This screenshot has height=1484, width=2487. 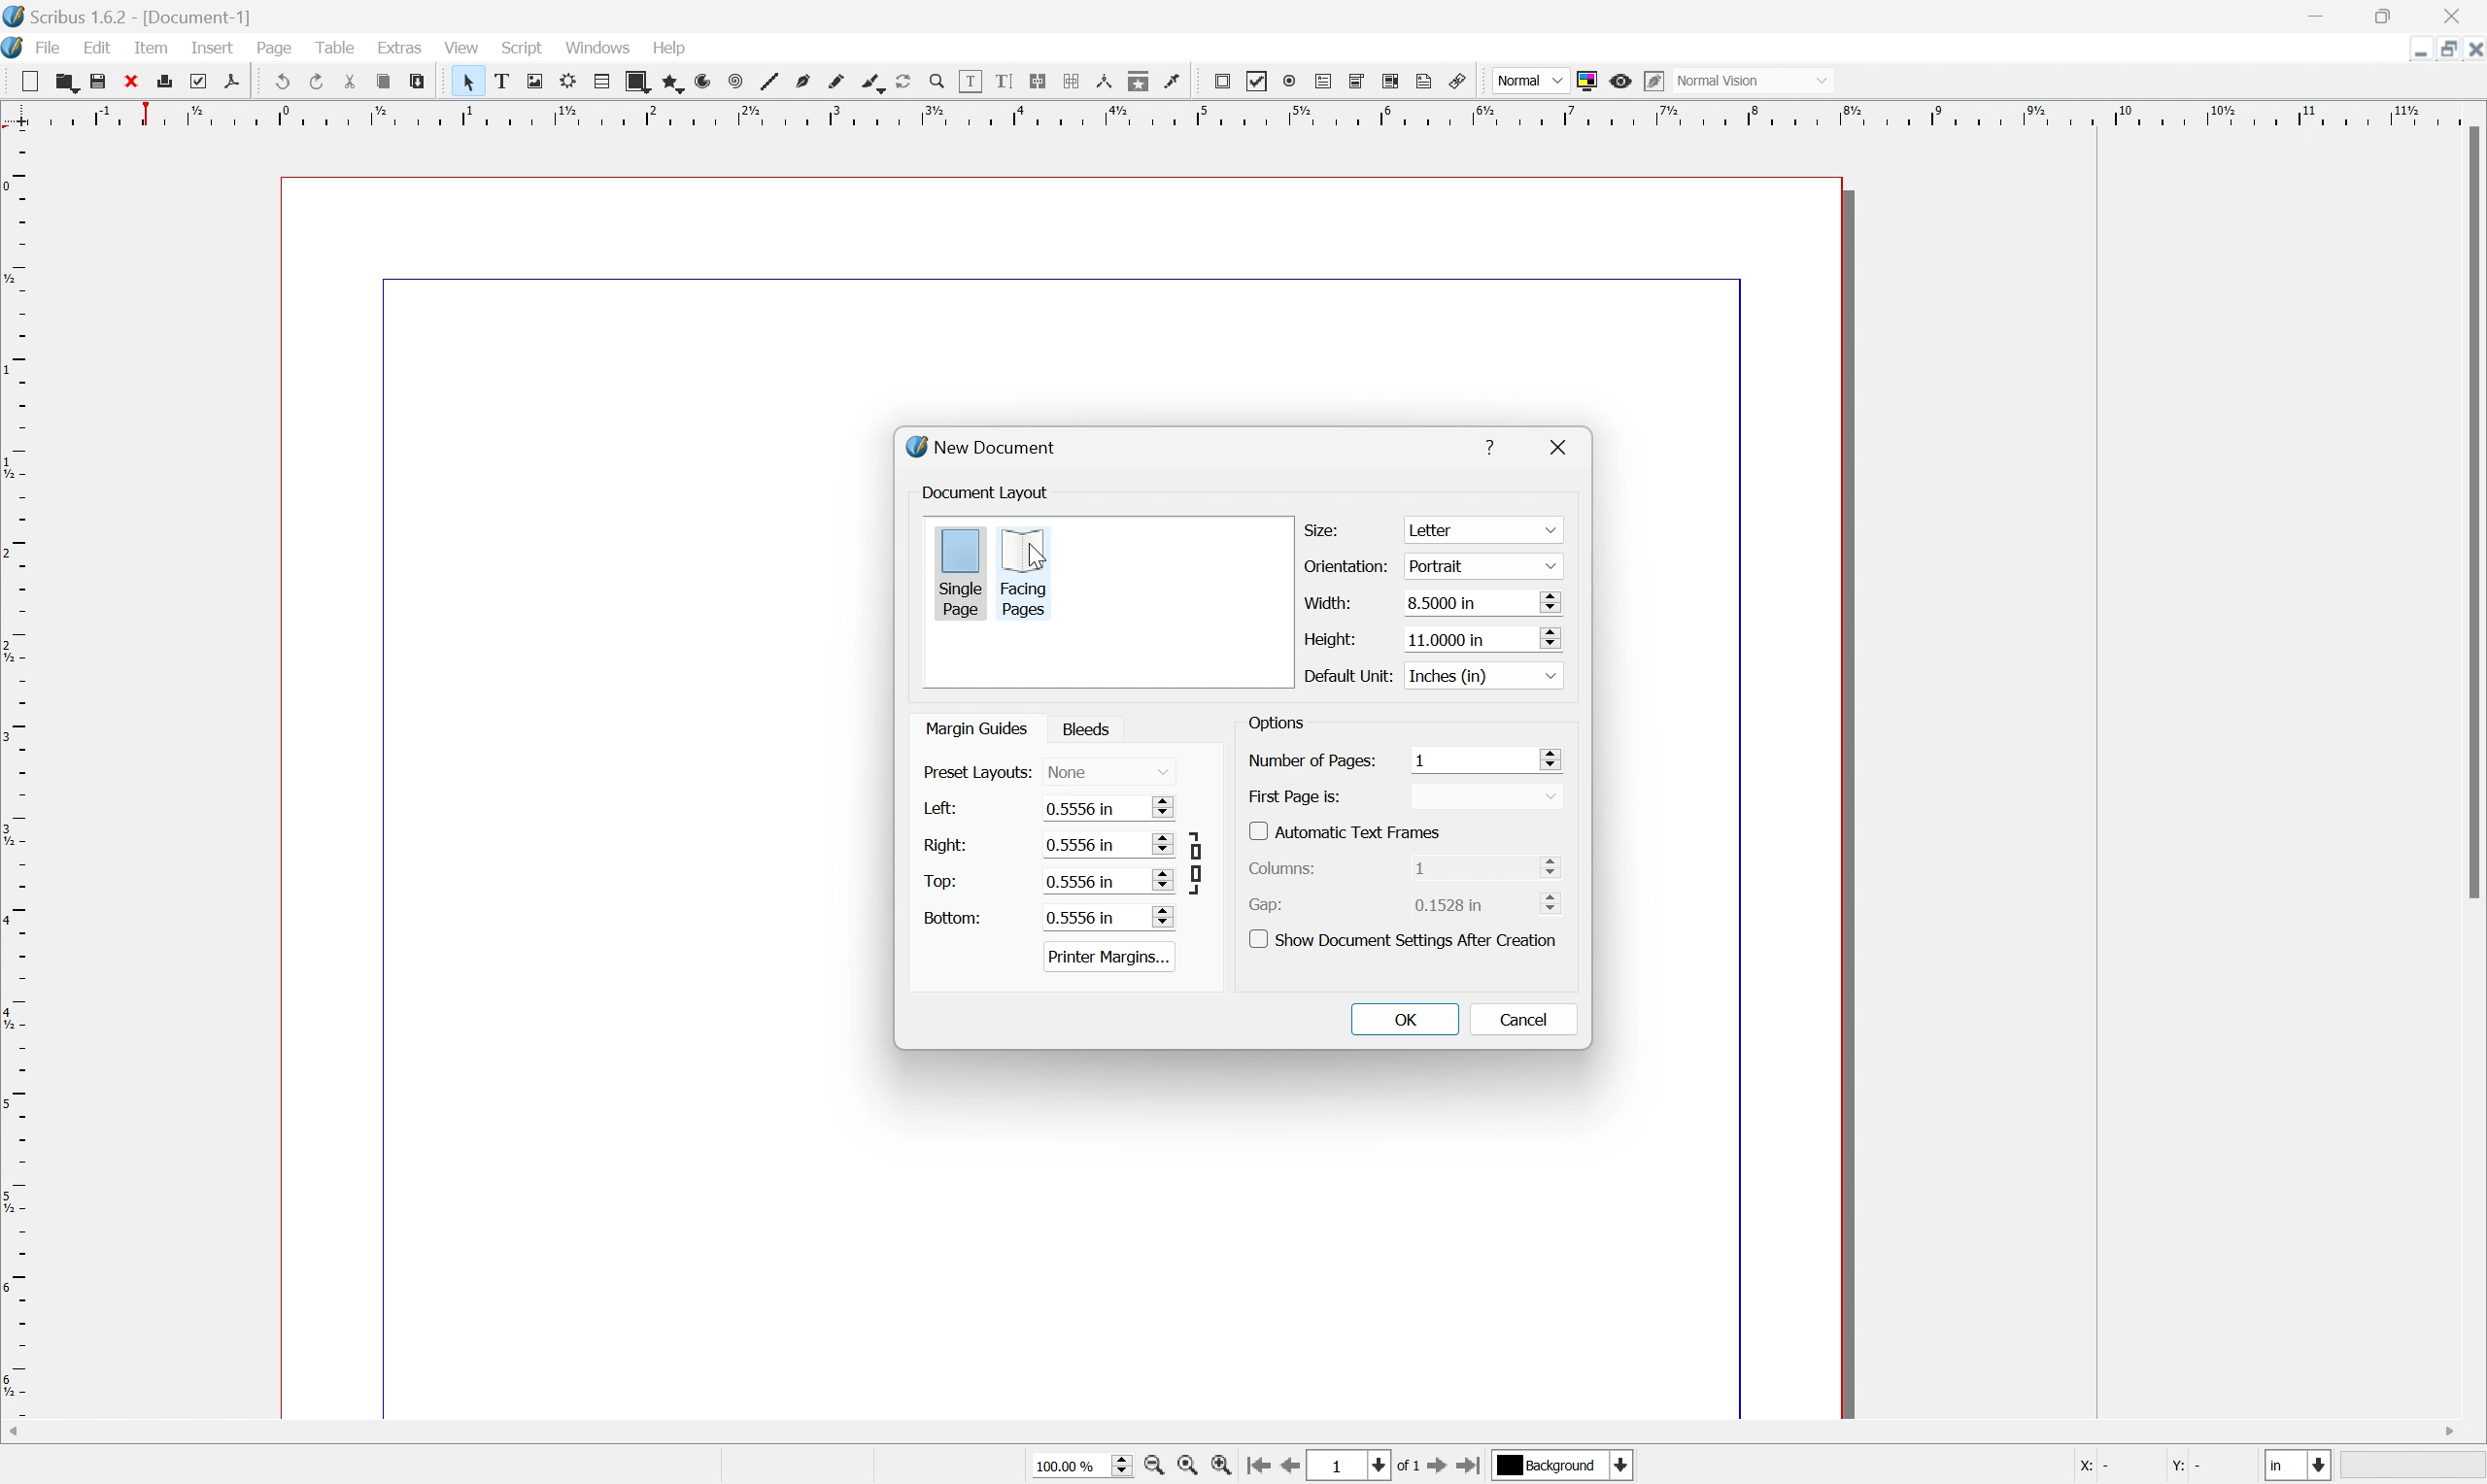 I want to click on Help, so click(x=668, y=48).